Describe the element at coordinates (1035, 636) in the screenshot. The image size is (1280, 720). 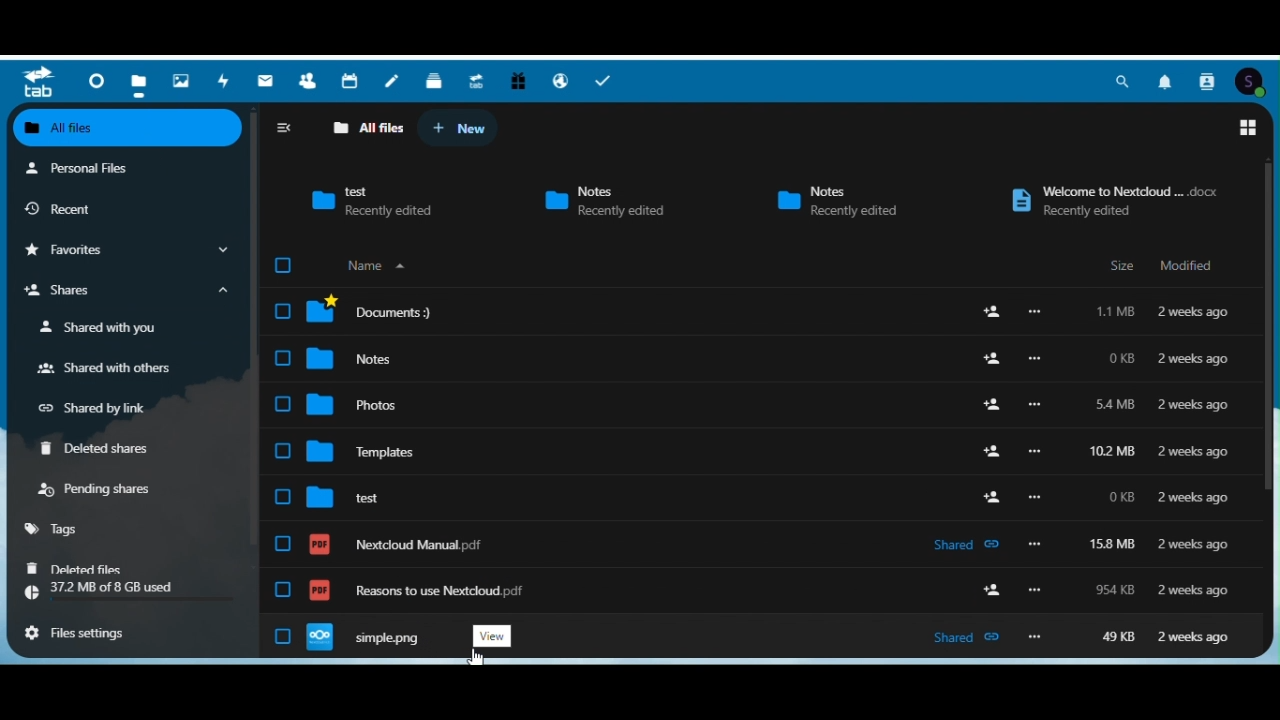
I see `options` at that location.